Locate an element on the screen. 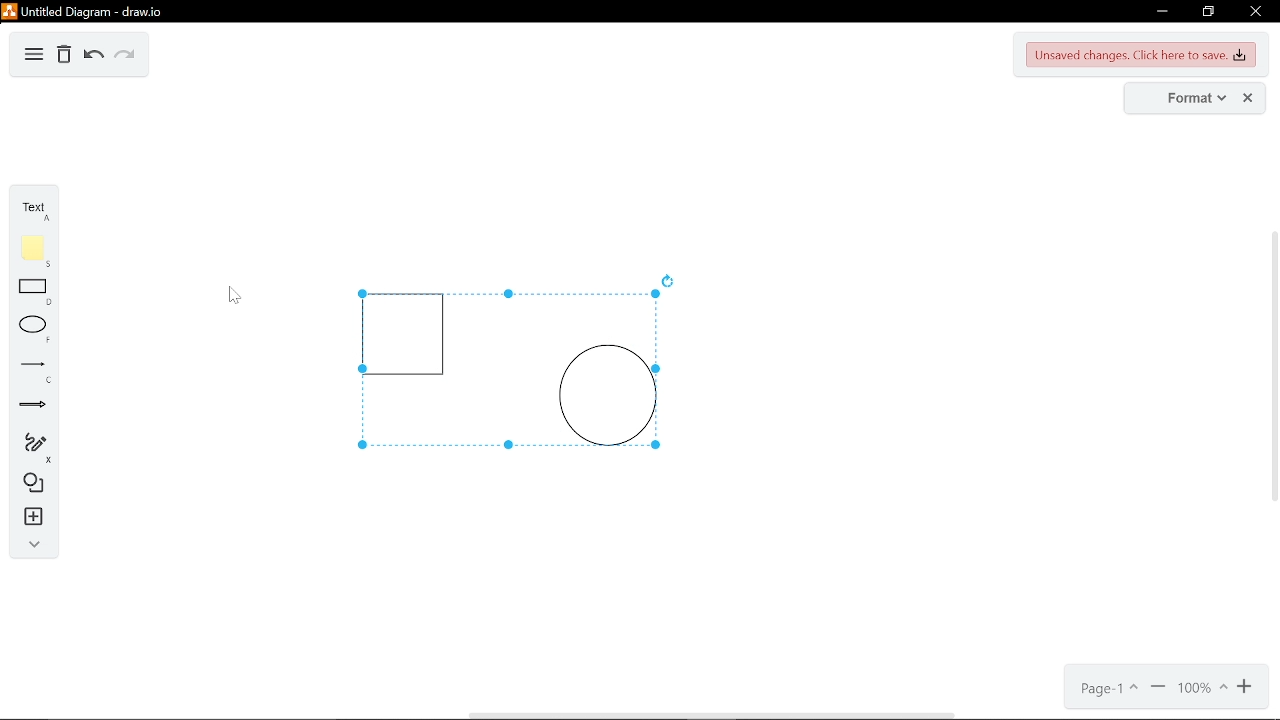 This screenshot has height=720, width=1280. vertical scrollbar is located at coordinates (1272, 367).